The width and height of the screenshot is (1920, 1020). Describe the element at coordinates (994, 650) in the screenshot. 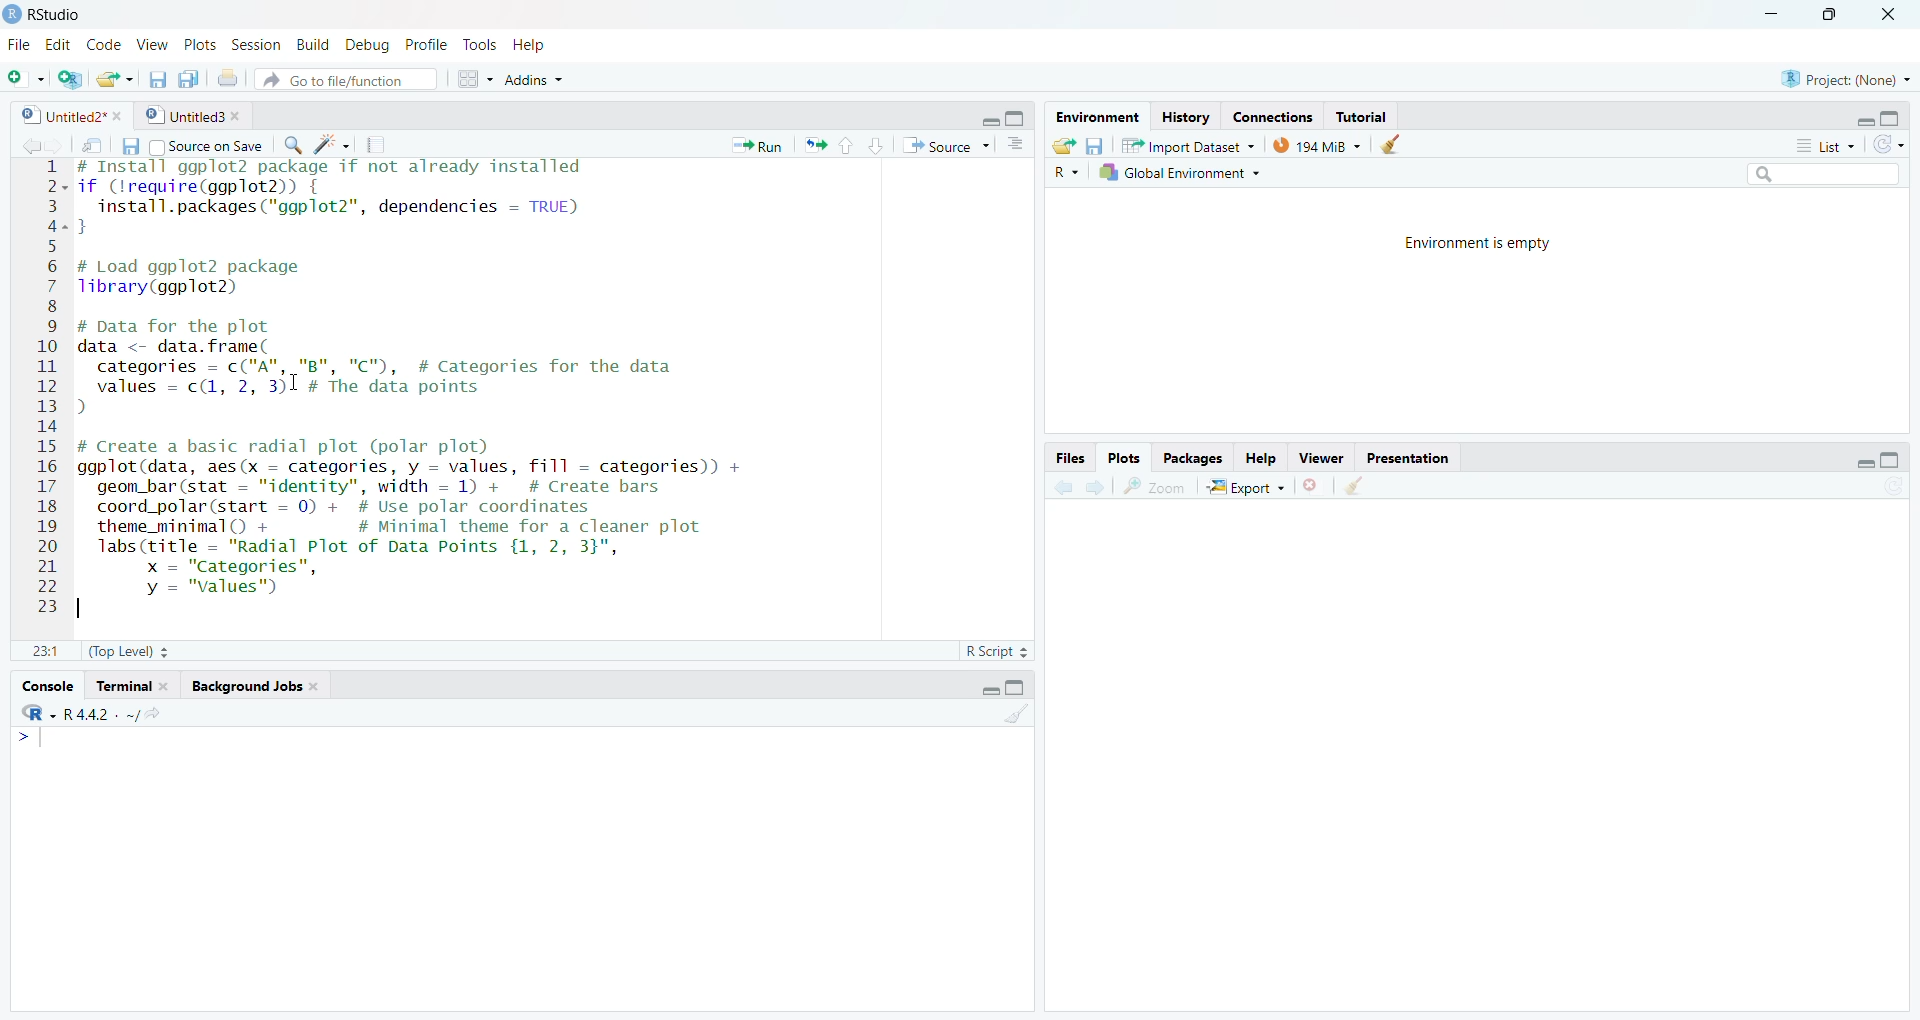

I see `R Script ` at that location.